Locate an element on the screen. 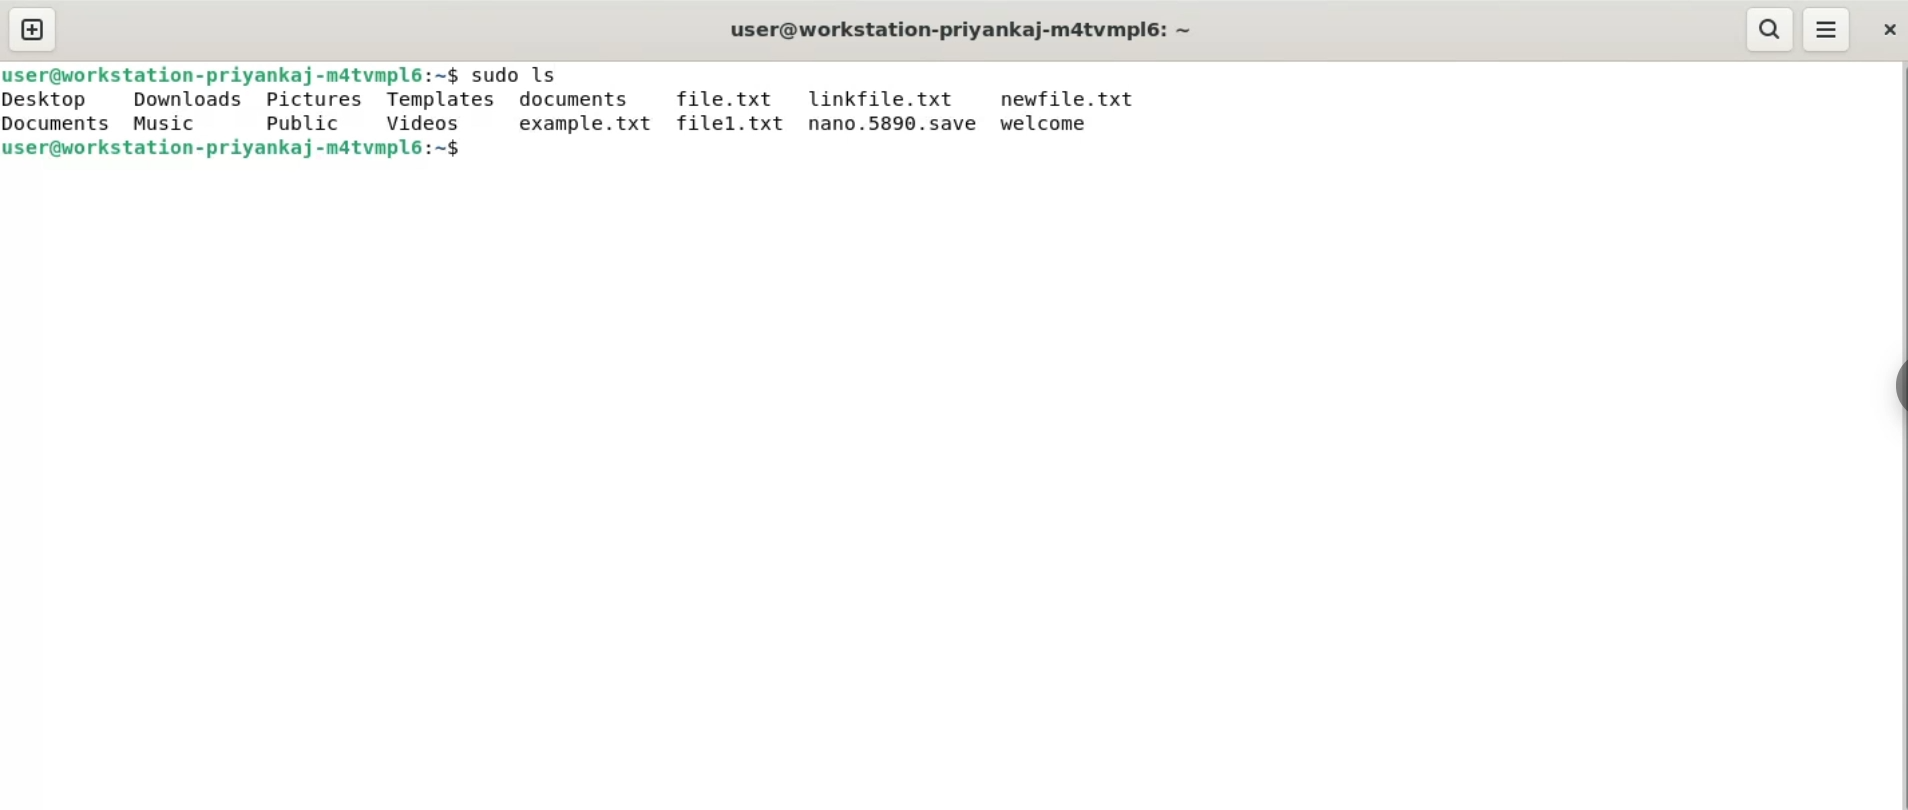 The image size is (1908, 810). newfile is located at coordinates (1064, 99).